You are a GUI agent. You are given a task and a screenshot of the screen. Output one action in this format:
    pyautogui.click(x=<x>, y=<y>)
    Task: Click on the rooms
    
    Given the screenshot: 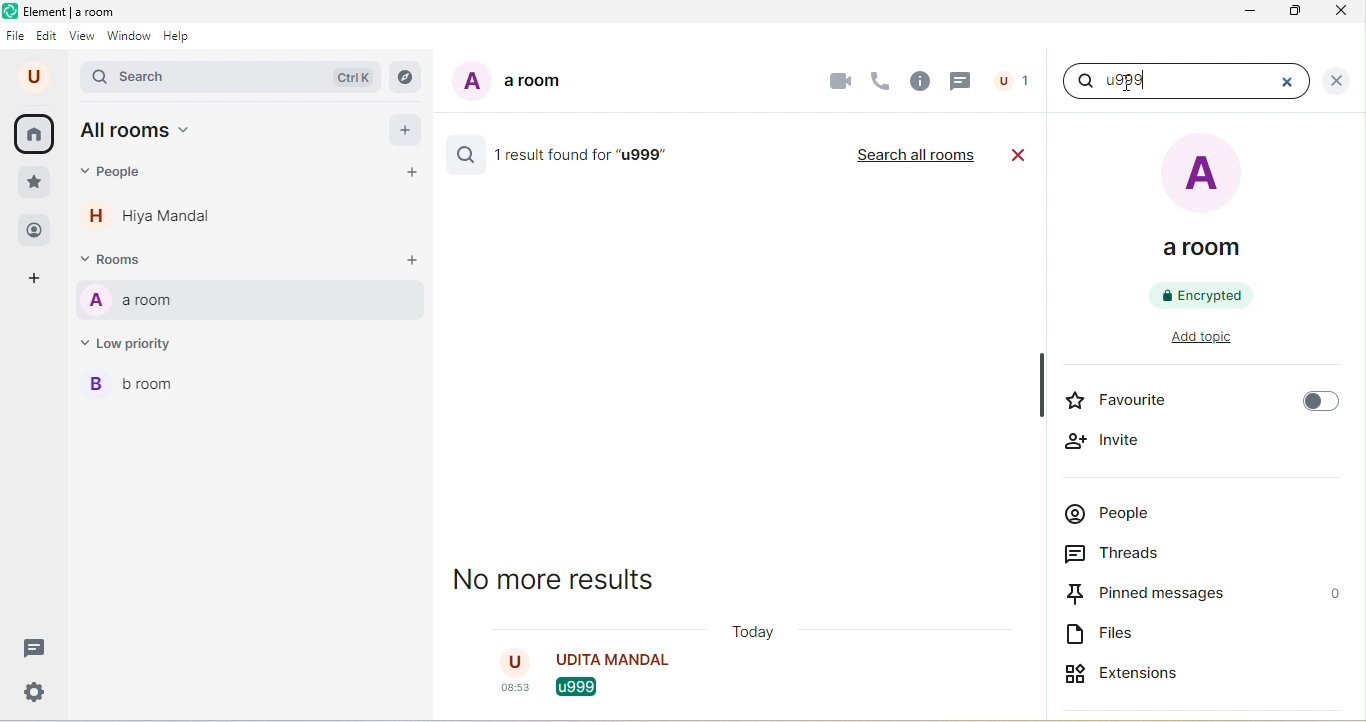 What is the action you would take?
    pyautogui.click(x=120, y=261)
    